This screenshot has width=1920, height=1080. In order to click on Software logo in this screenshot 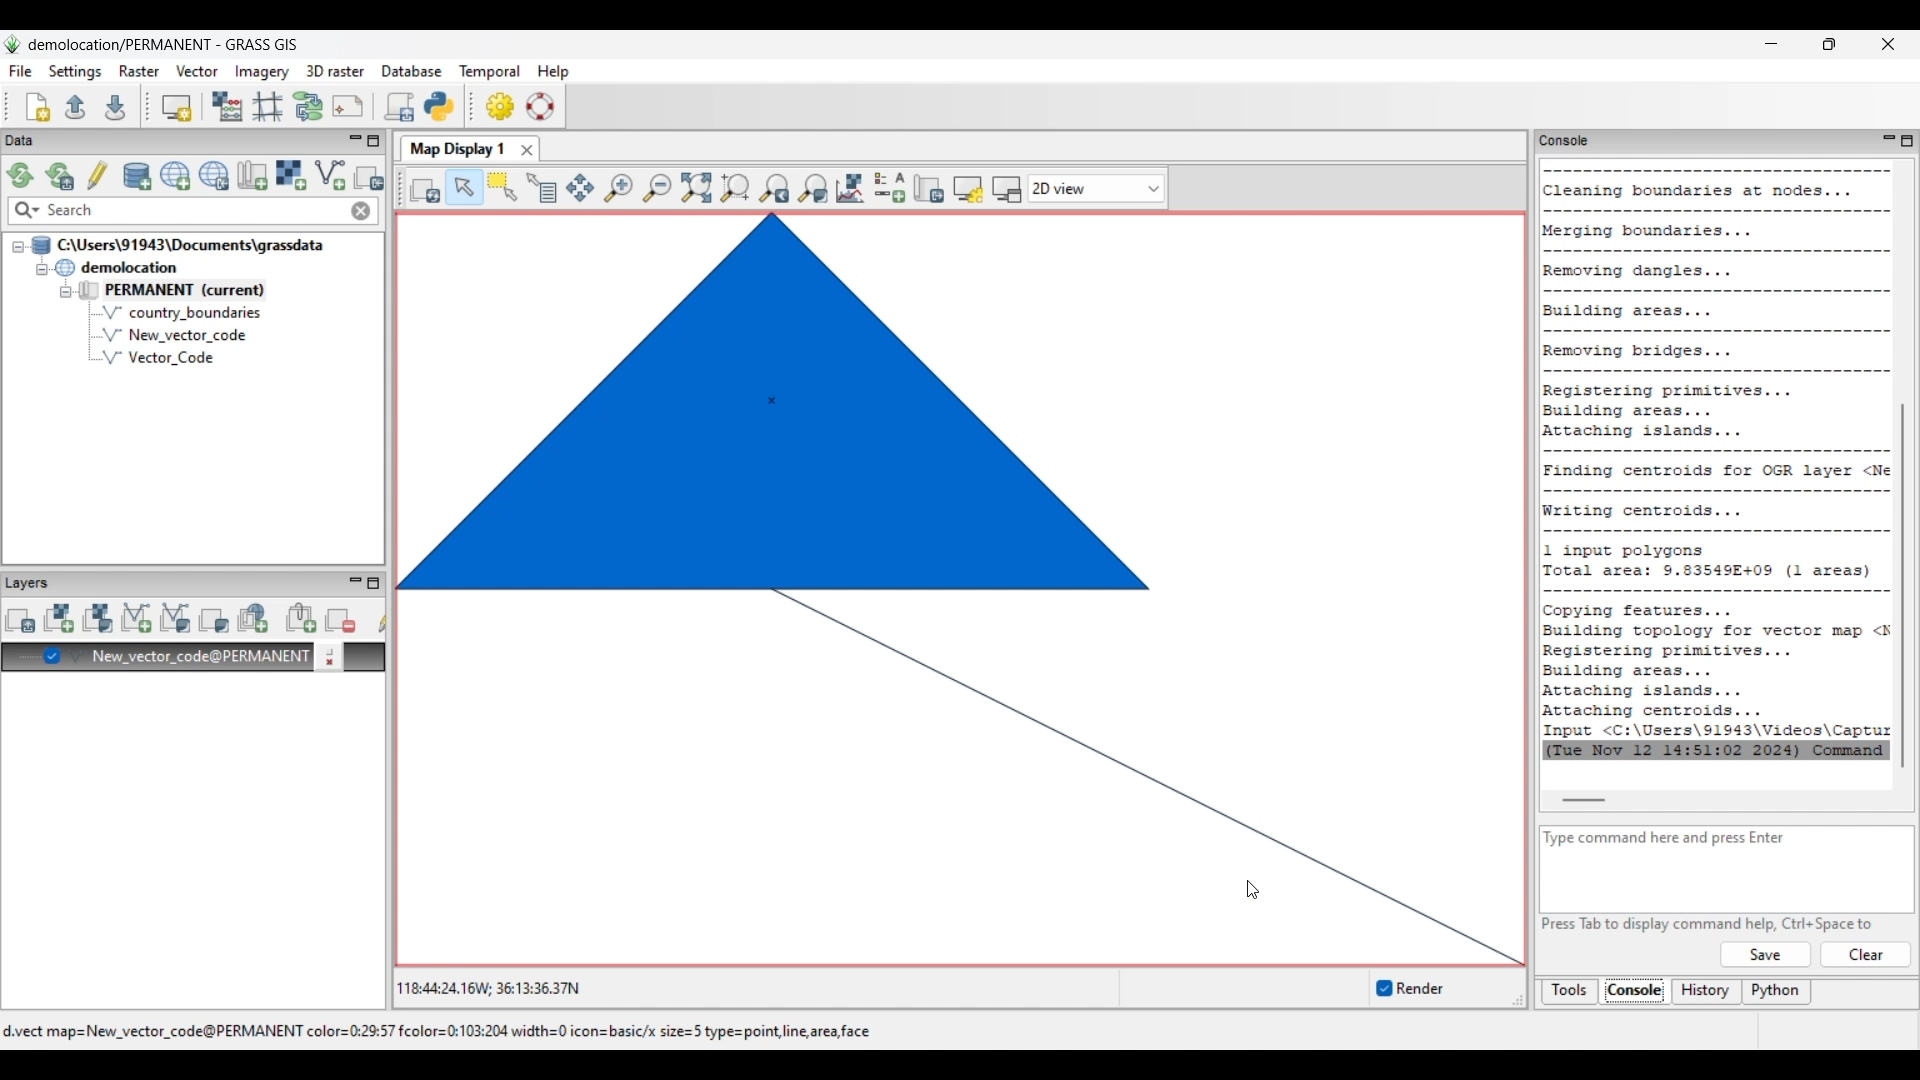, I will do `click(13, 44)`.